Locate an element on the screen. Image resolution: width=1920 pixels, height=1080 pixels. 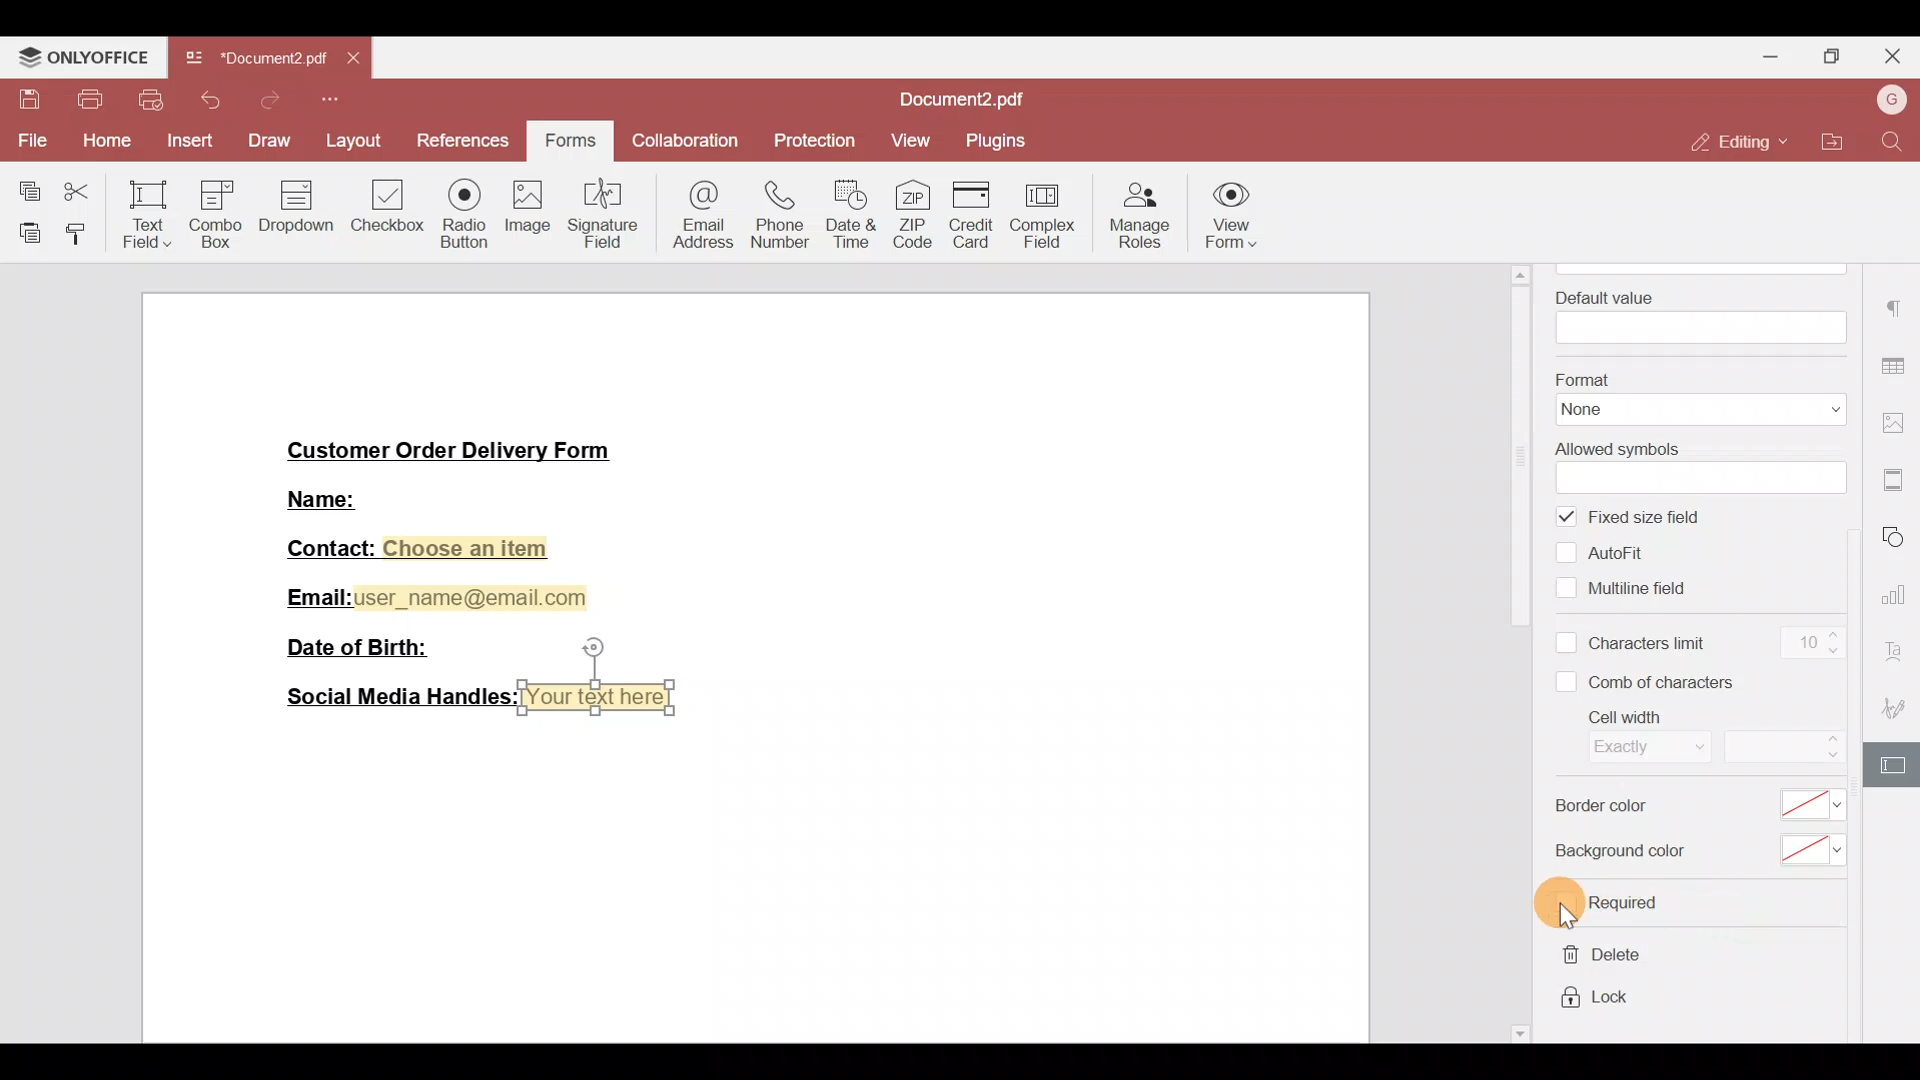
Image settings is located at coordinates (1897, 415).